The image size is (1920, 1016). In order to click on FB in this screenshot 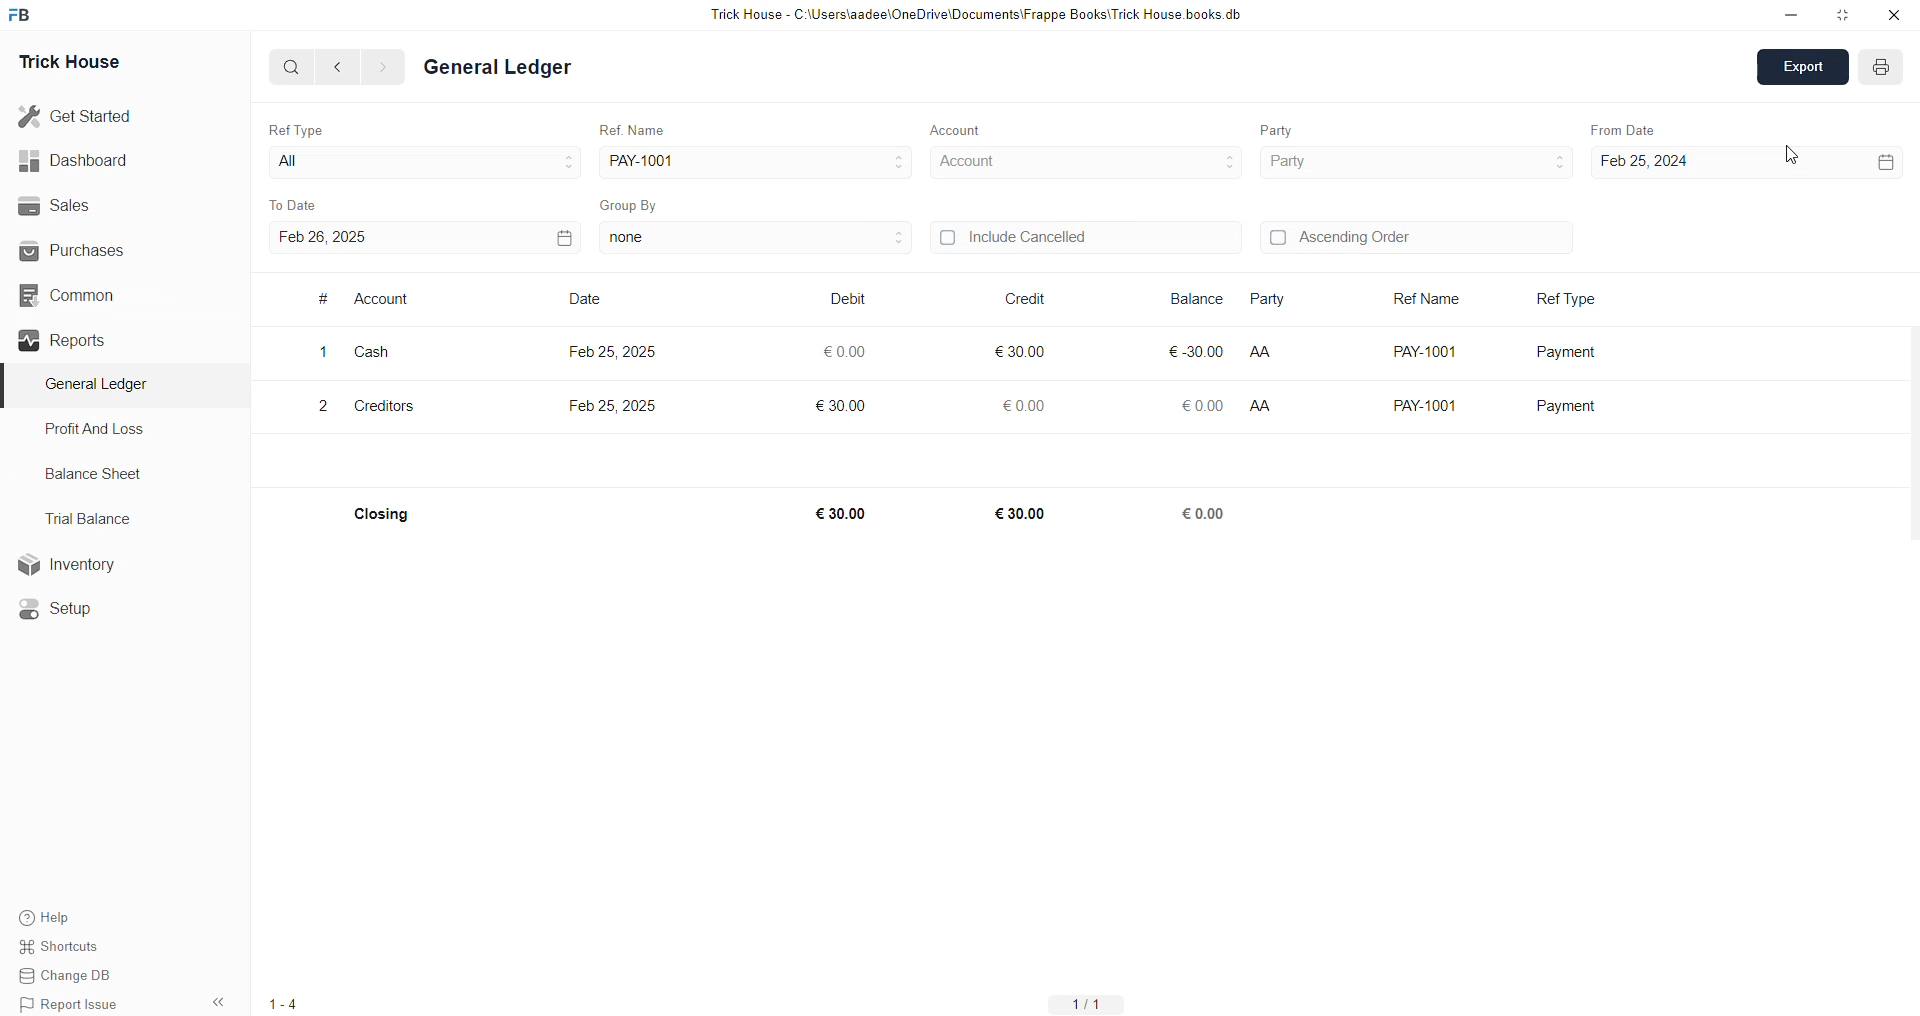, I will do `click(23, 13)`.